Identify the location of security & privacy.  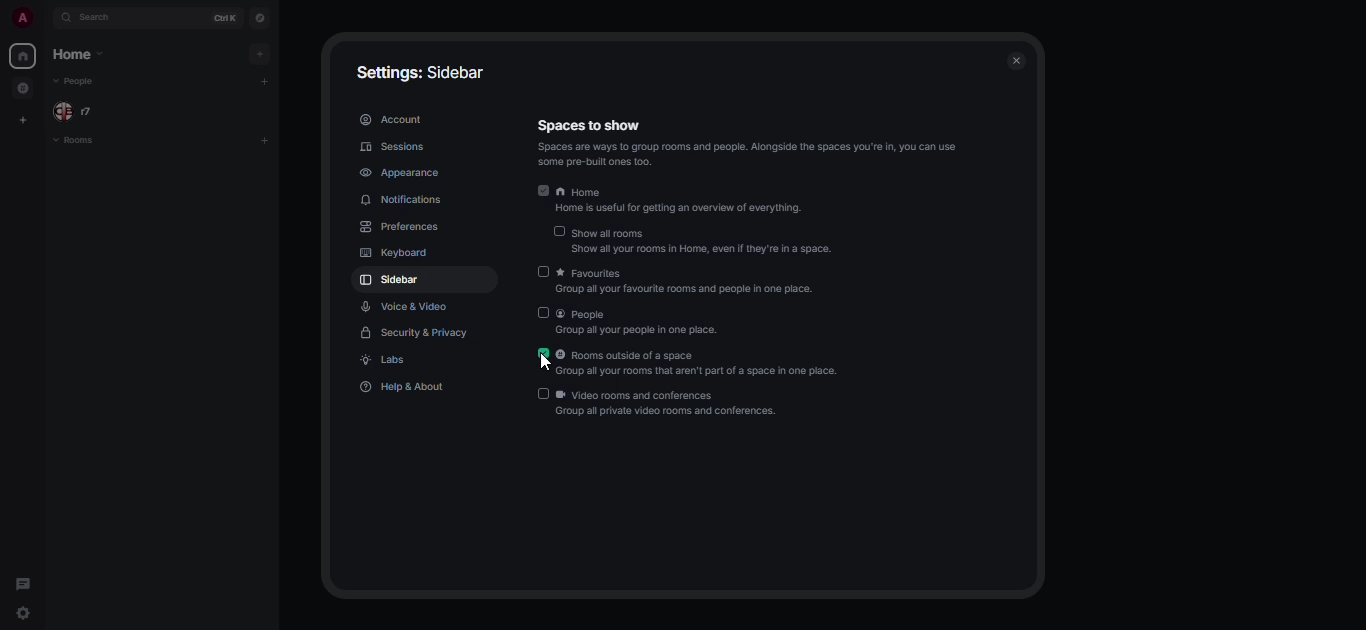
(417, 333).